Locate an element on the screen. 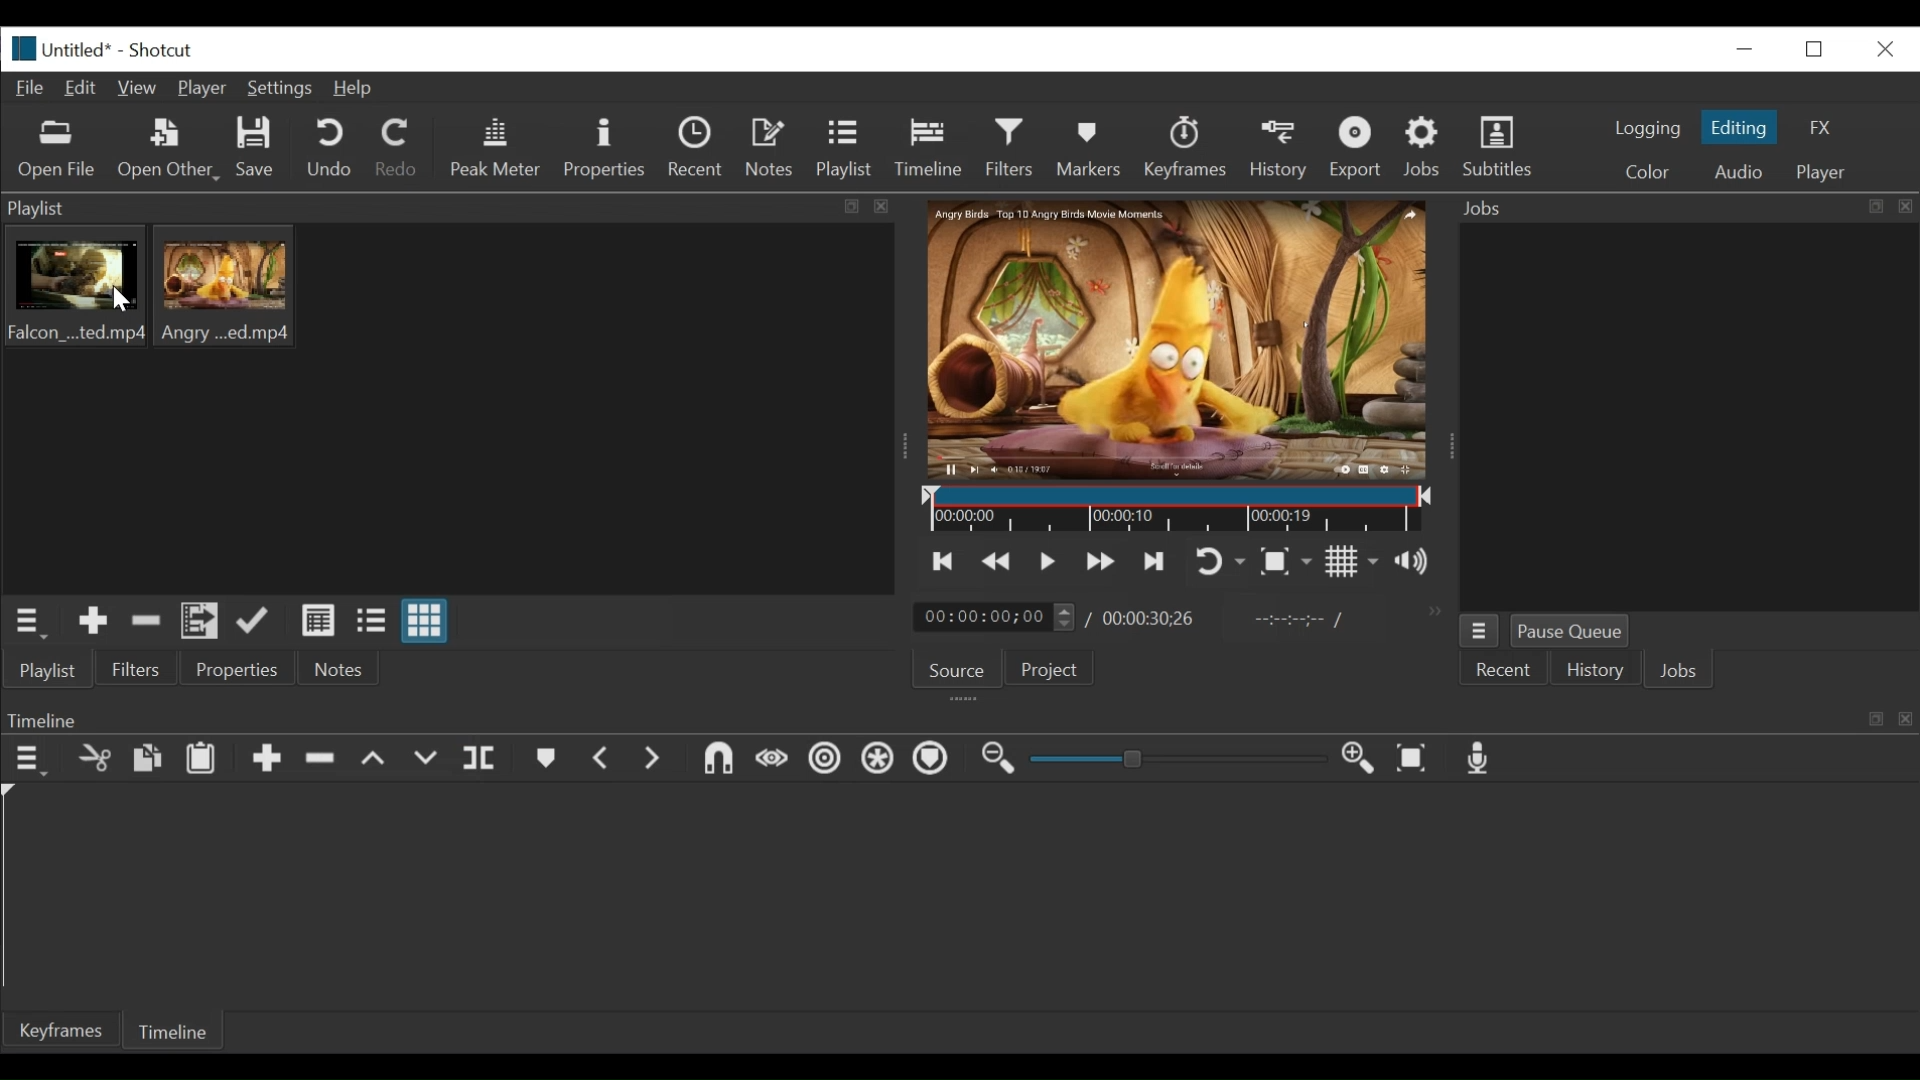 The height and width of the screenshot is (1080, 1920). skip to the next point is located at coordinates (1157, 561).